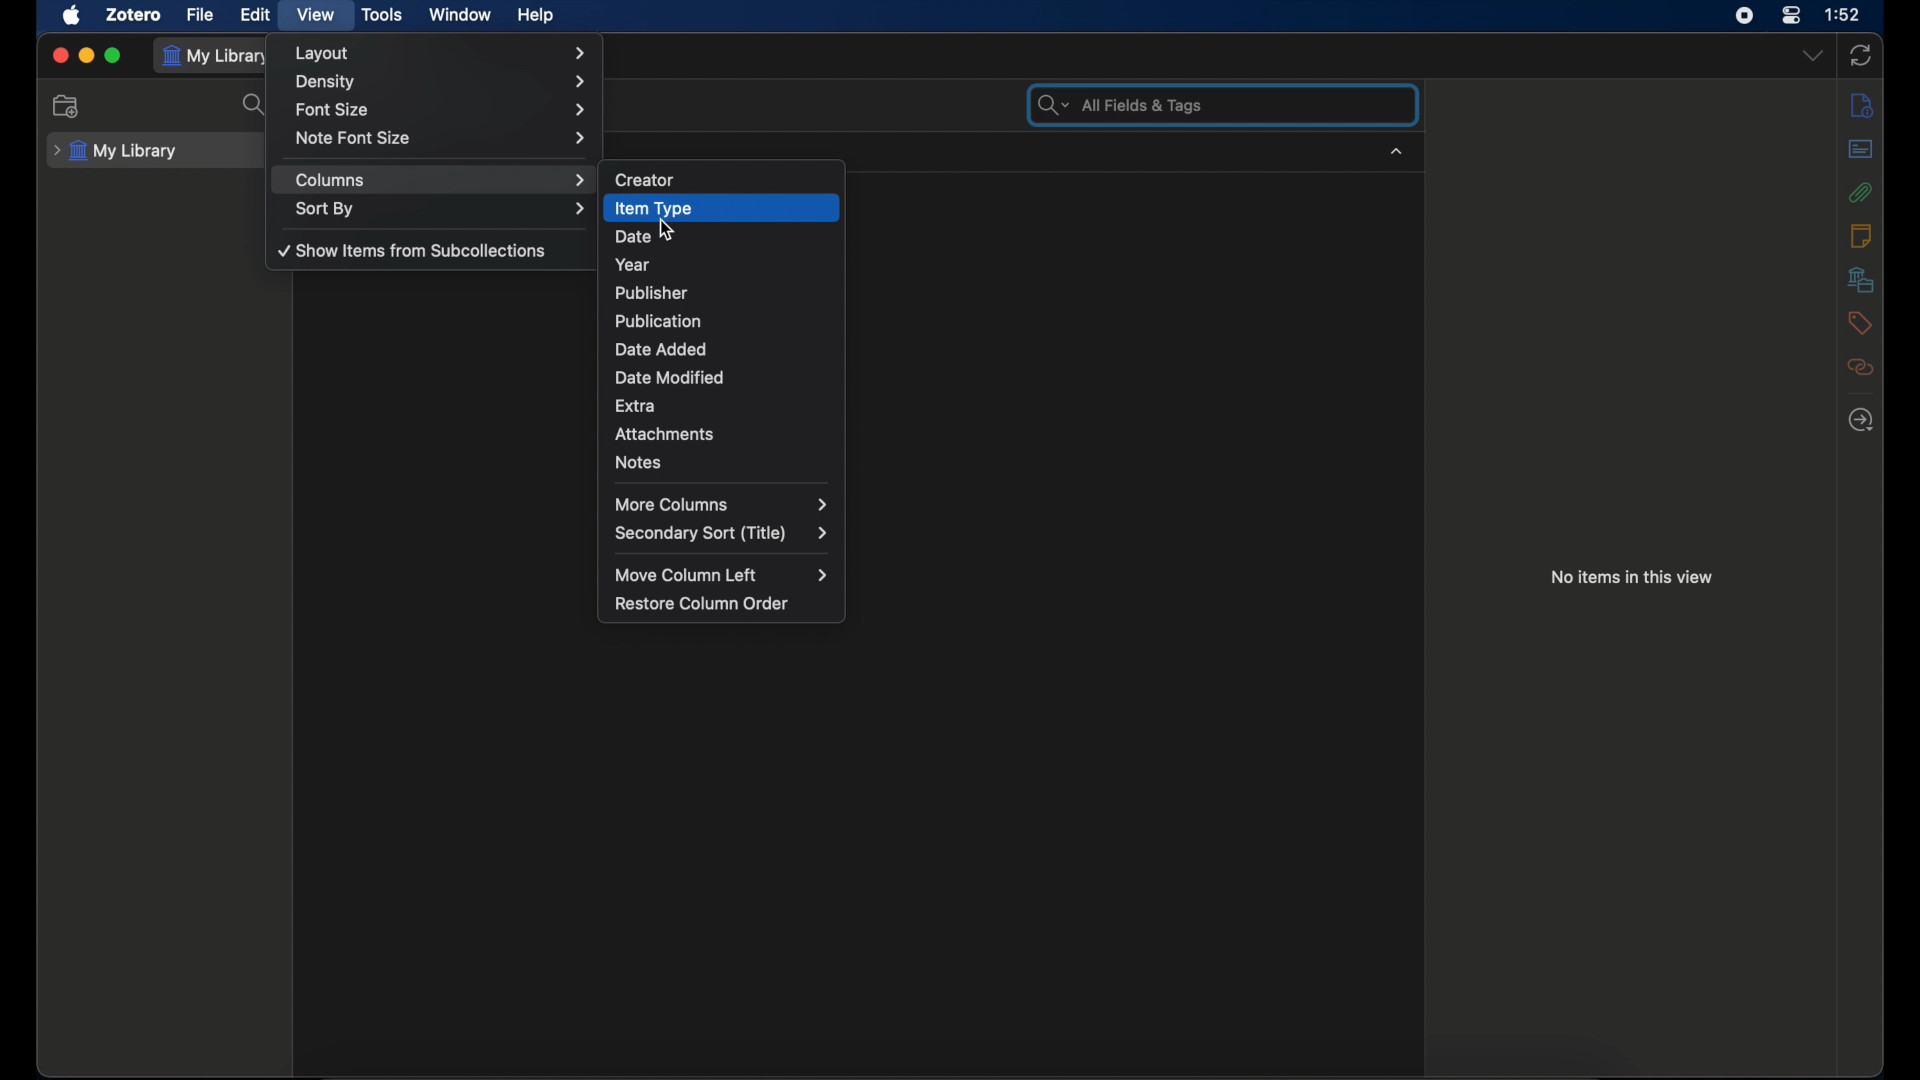 The image size is (1920, 1080). Describe the element at coordinates (1862, 279) in the screenshot. I see `libraries` at that location.